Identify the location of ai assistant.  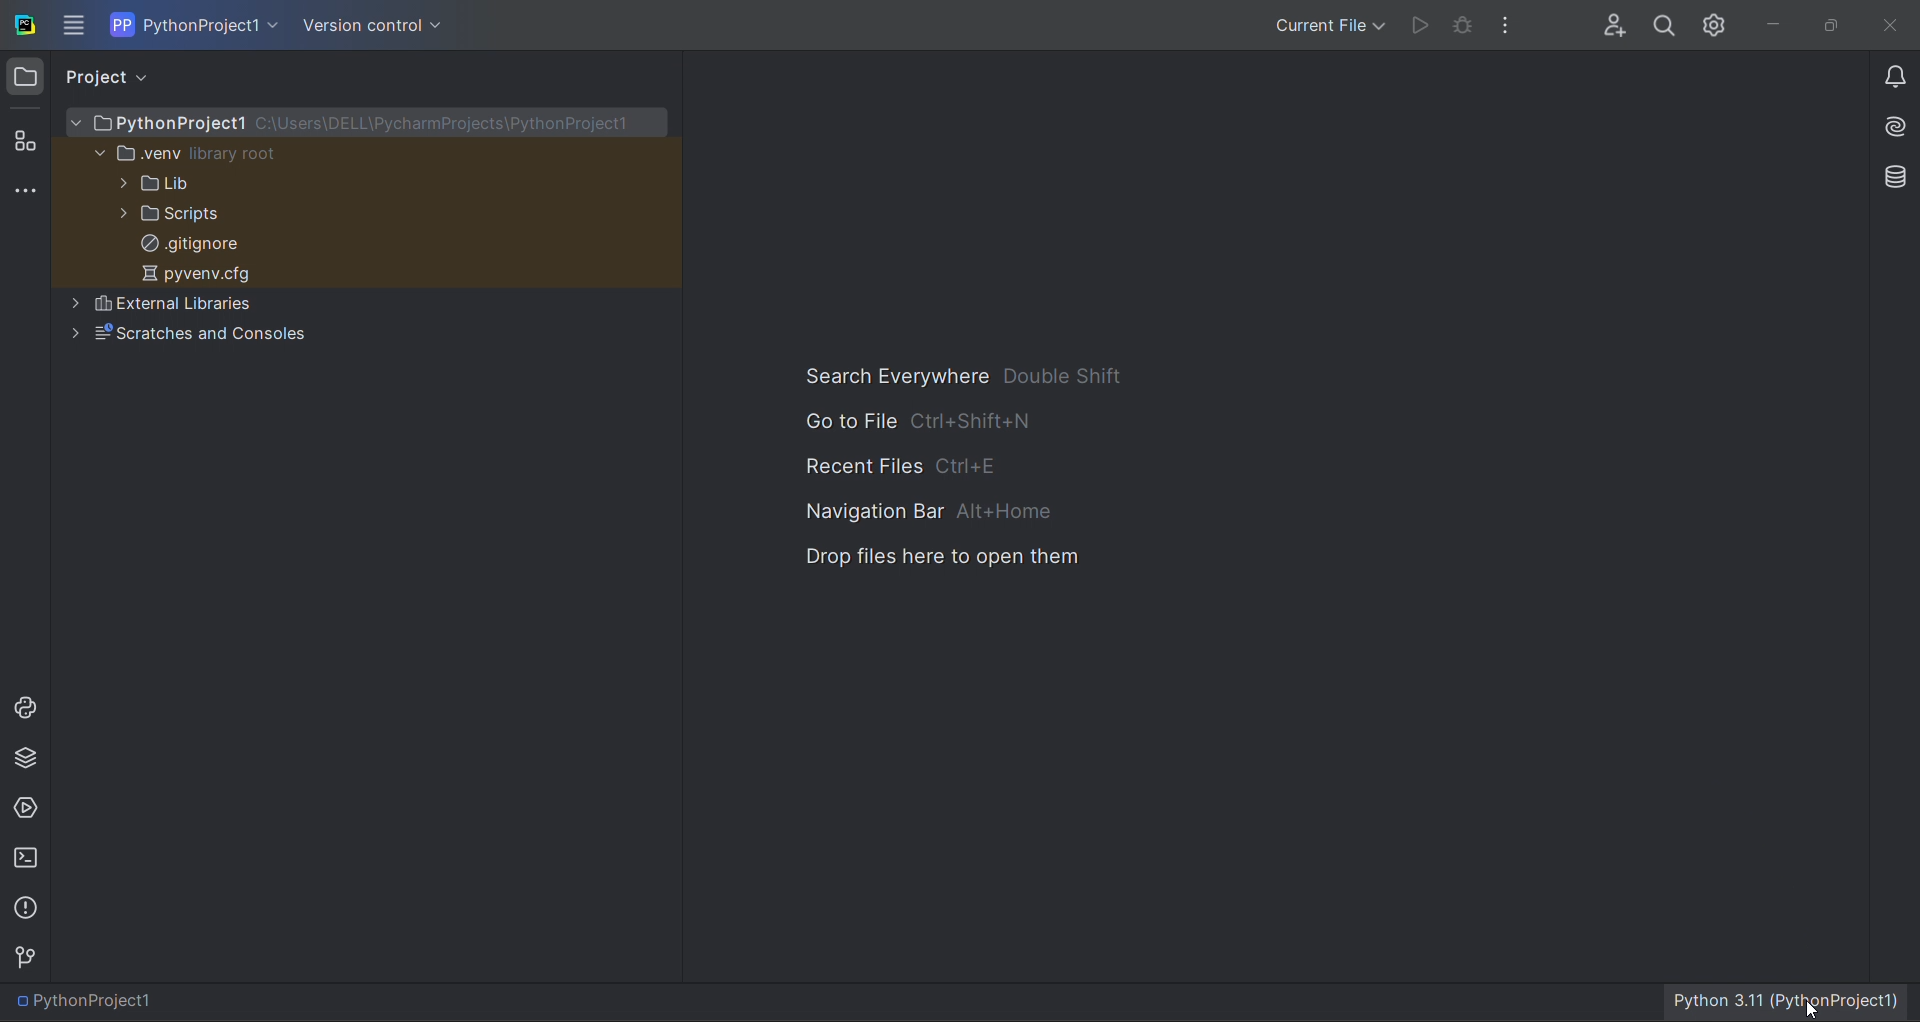
(1888, 129).